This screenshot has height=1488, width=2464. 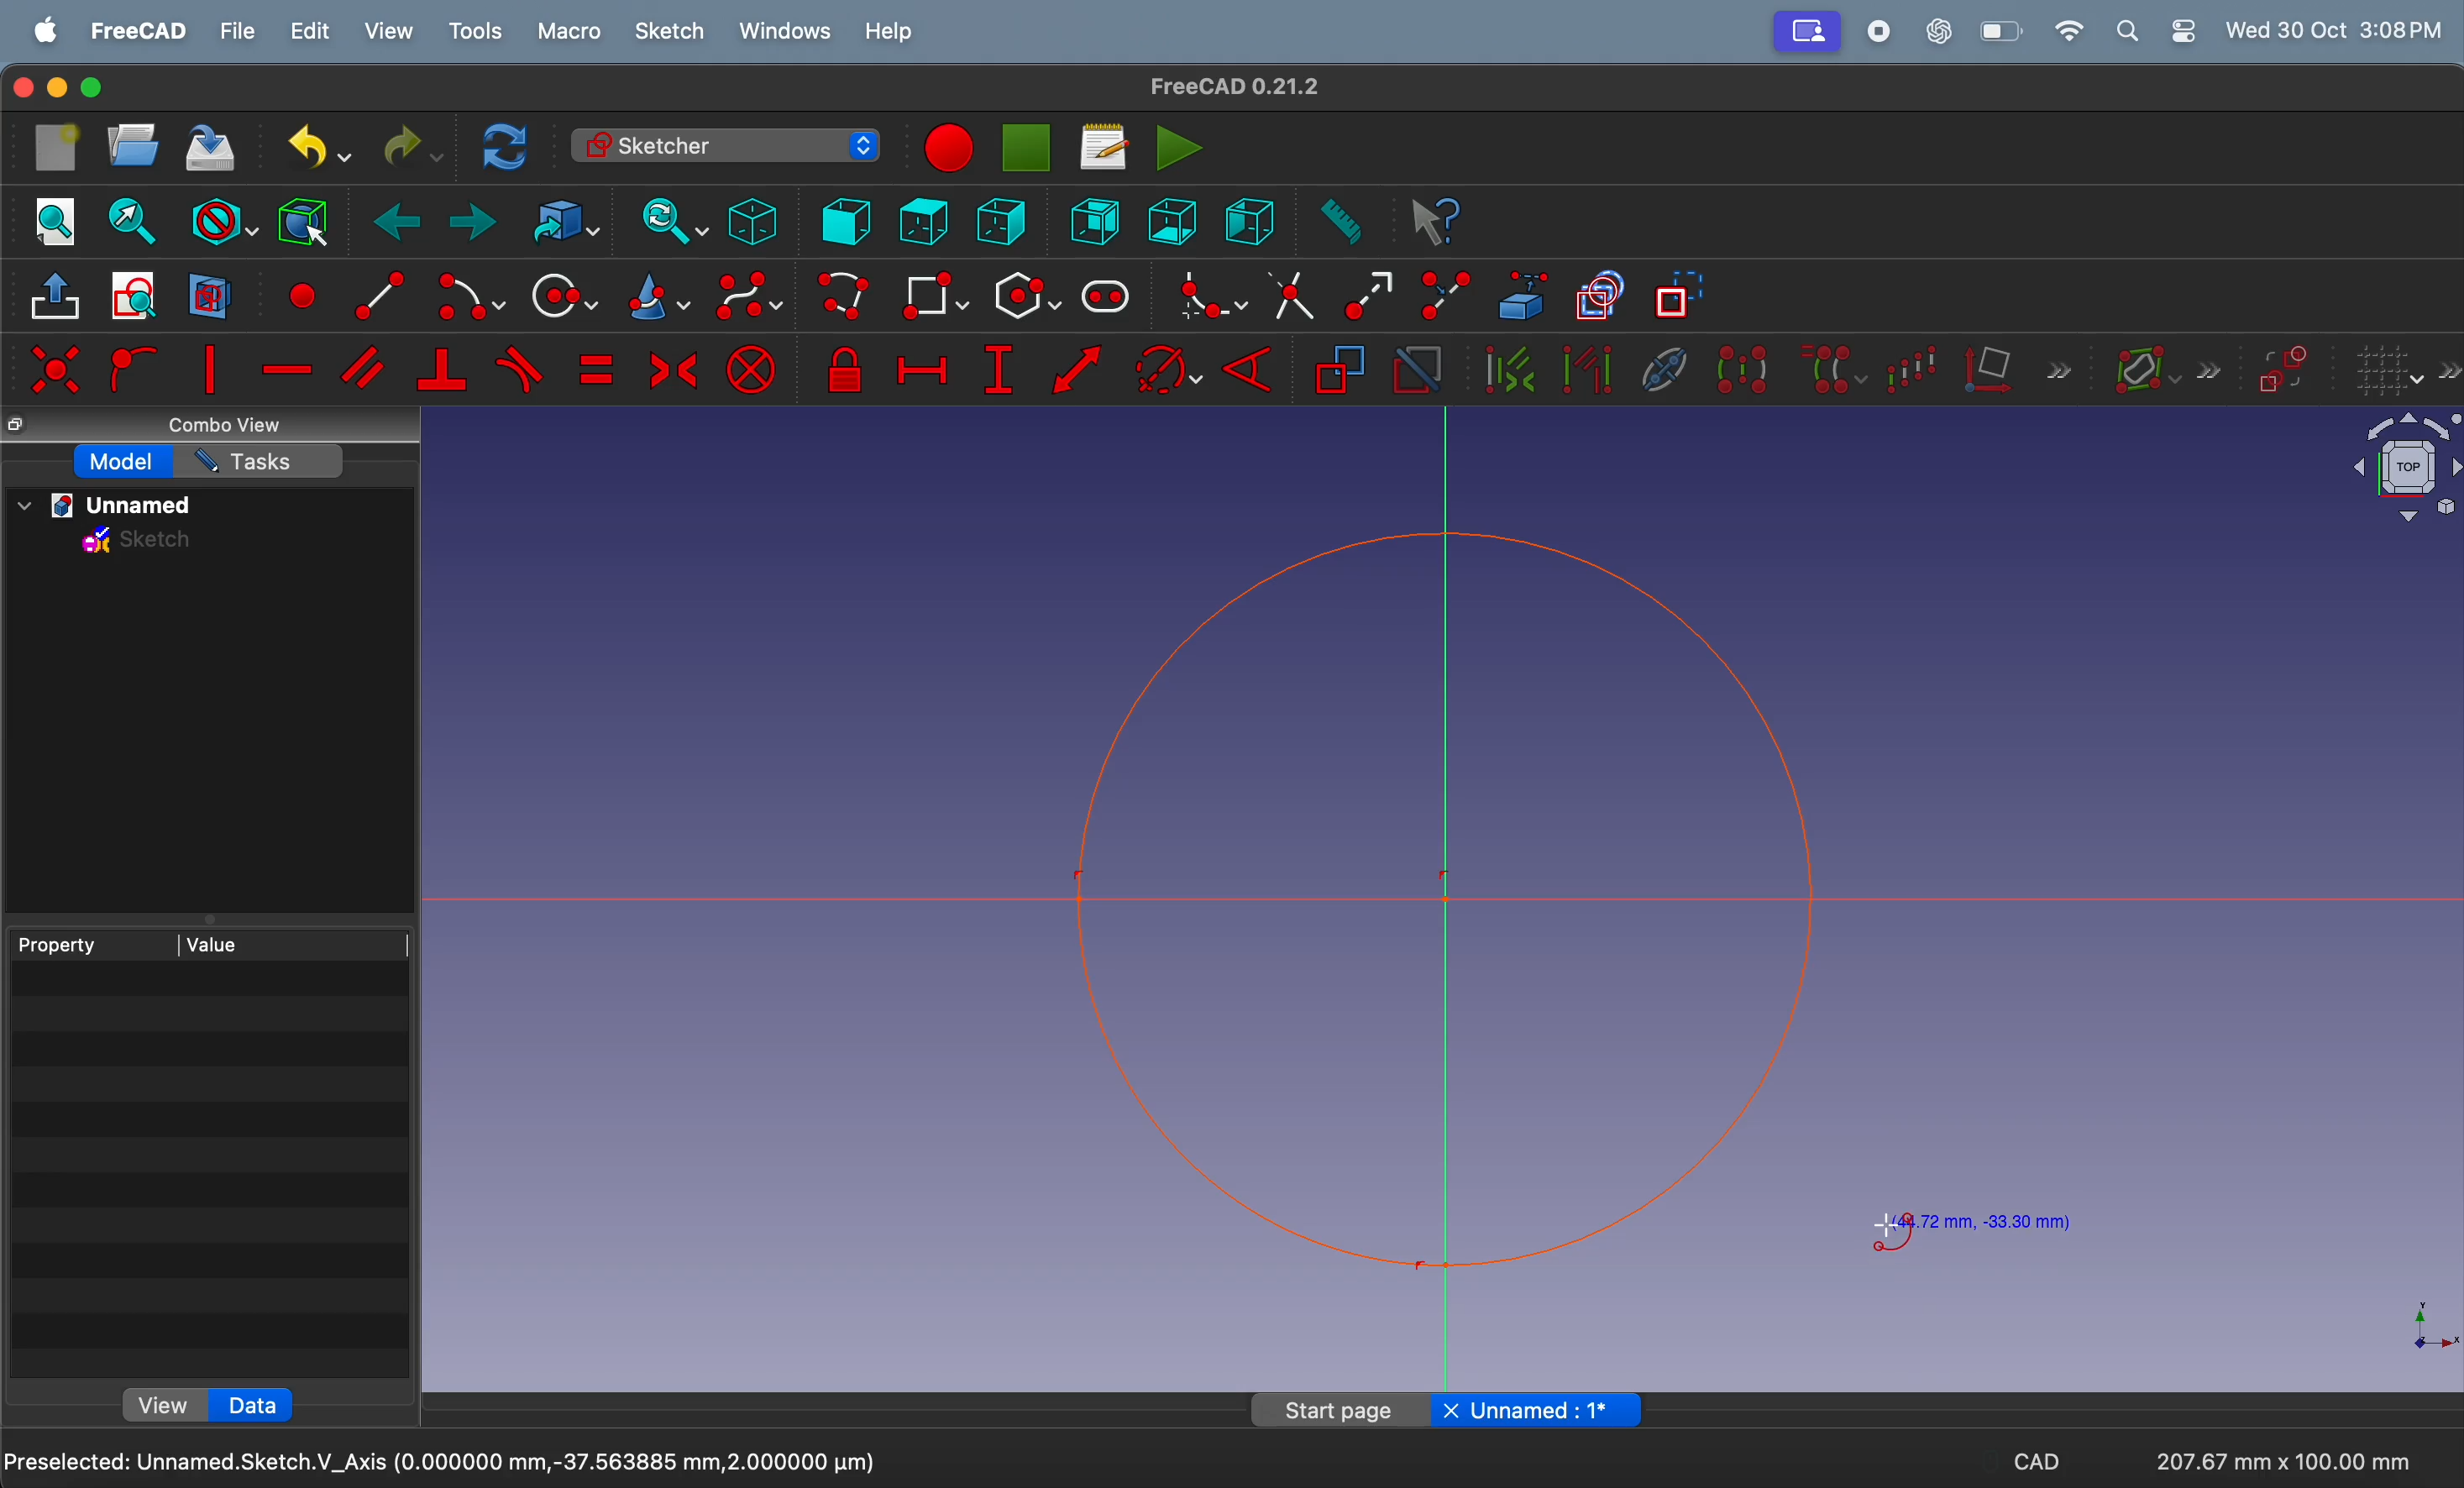 What do you see at coordinates (2389, 472) in the screenshot?
I see `object view` at bounding box center [2389, 472].